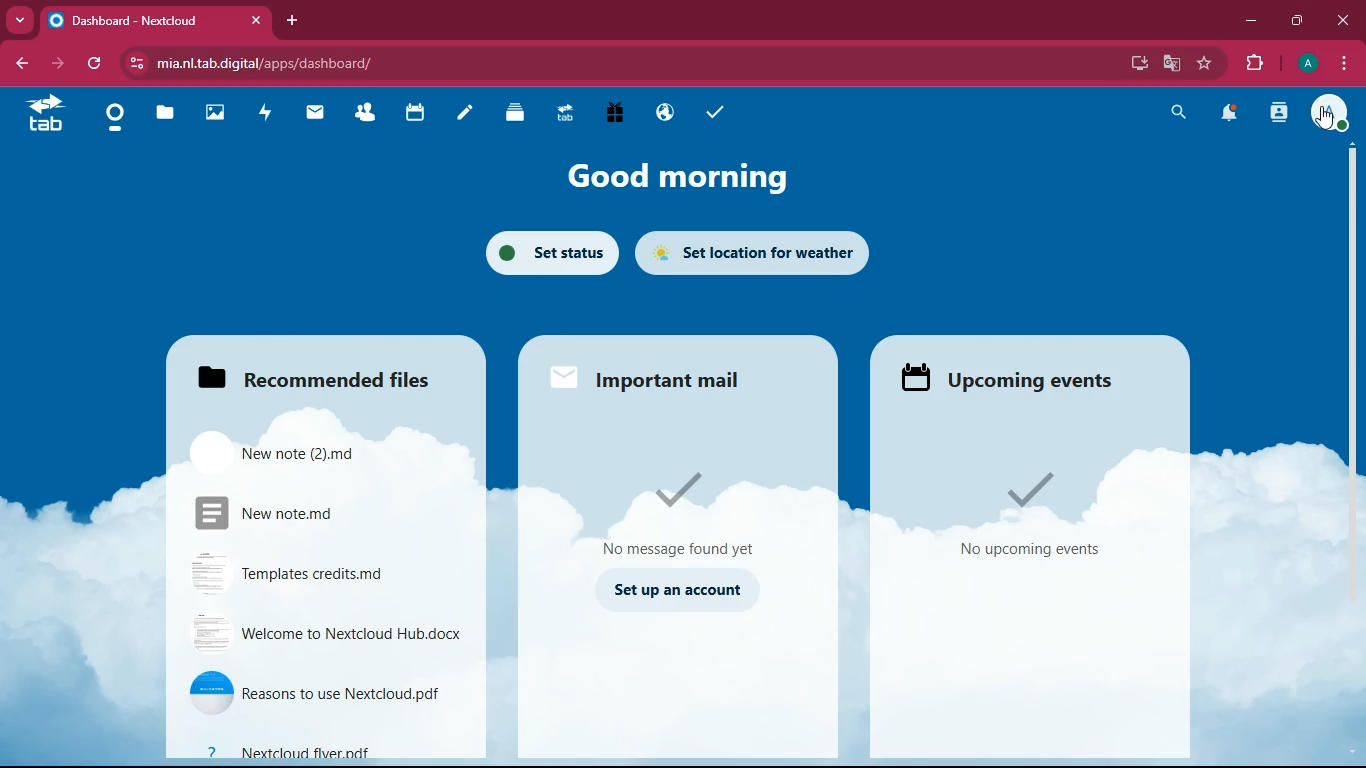 This screenshot has width=1366, height=768. What do you see at coordinates (1257, 64) in the screenshot?
I see `extension` at bounding box center [1257, 64].